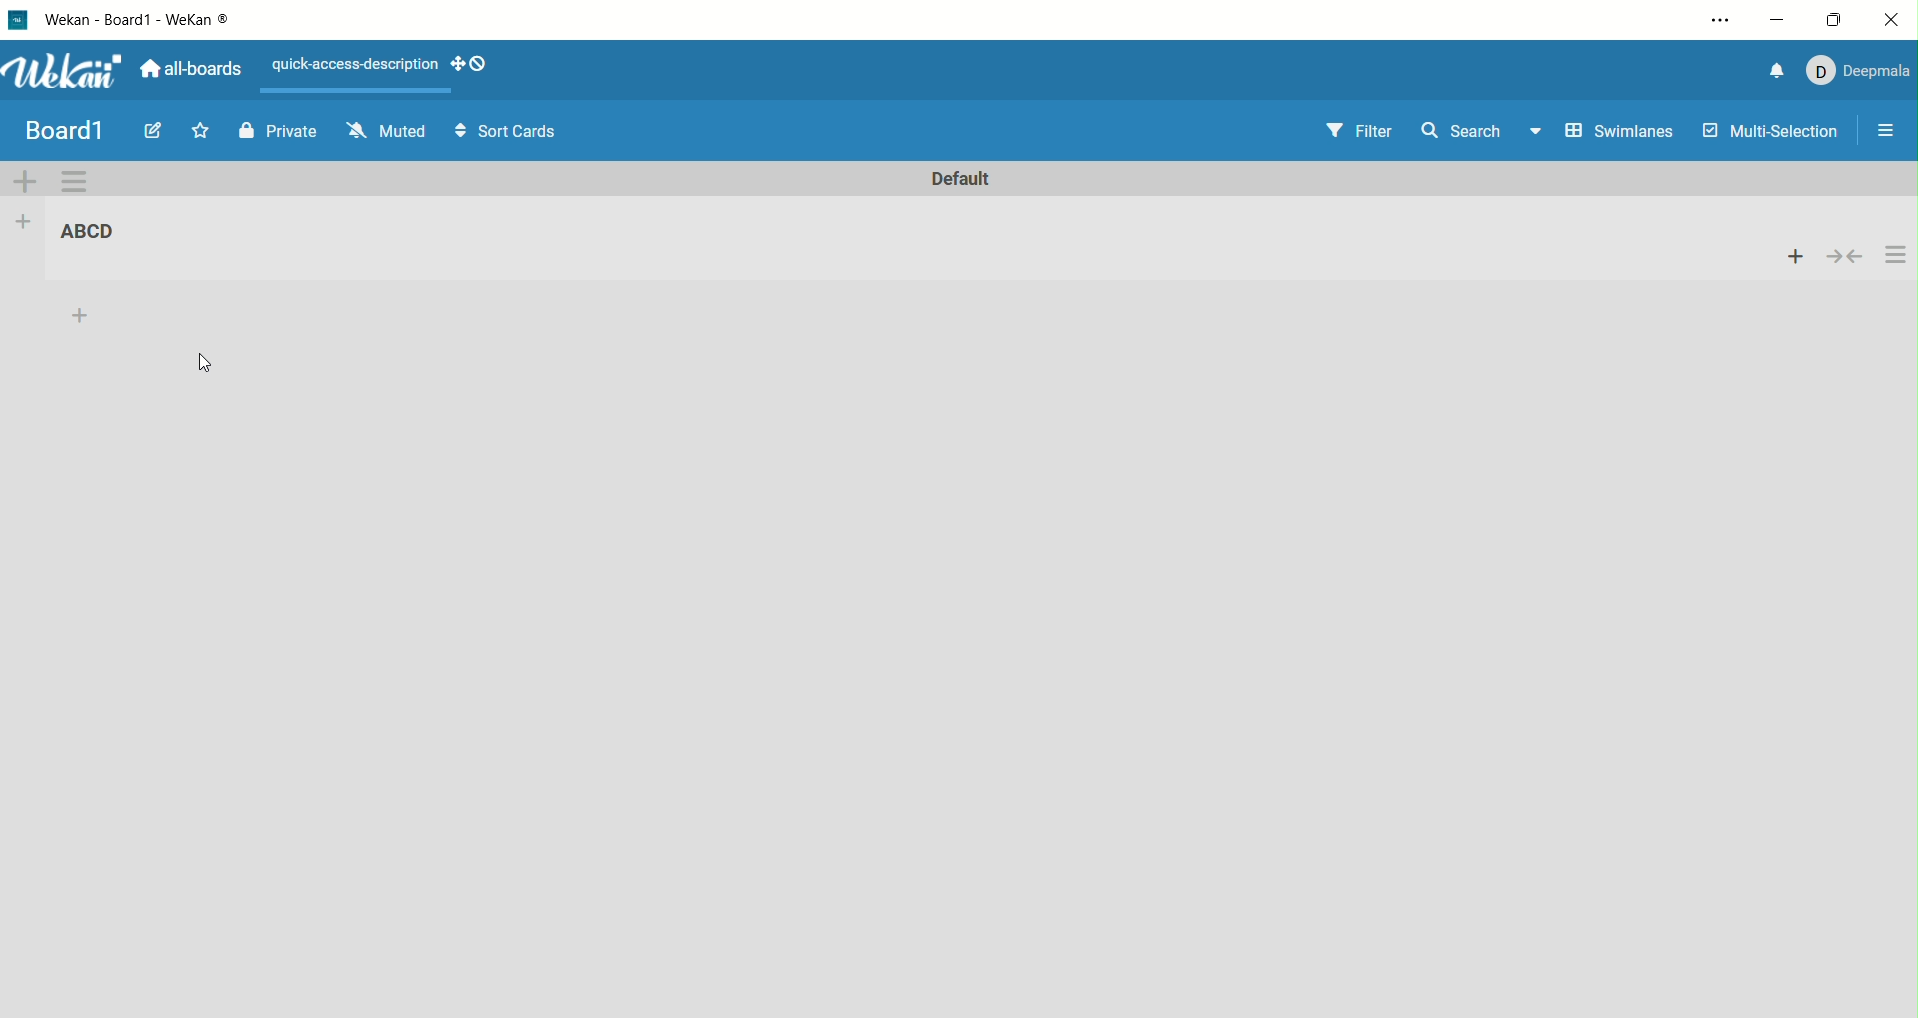 This screenshot has width=1918, height=1018. I want to click on cursor, so click(201, 359).